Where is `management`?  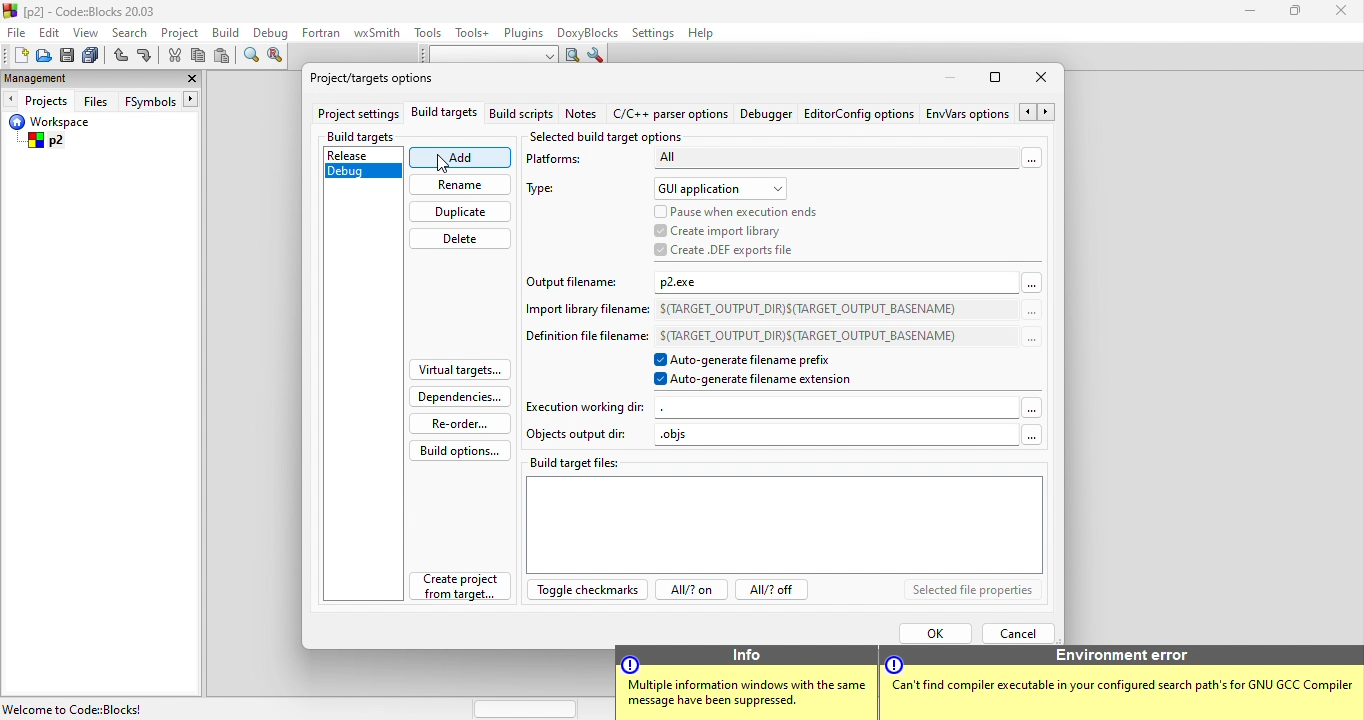 management is located at coordinates (51, 78).